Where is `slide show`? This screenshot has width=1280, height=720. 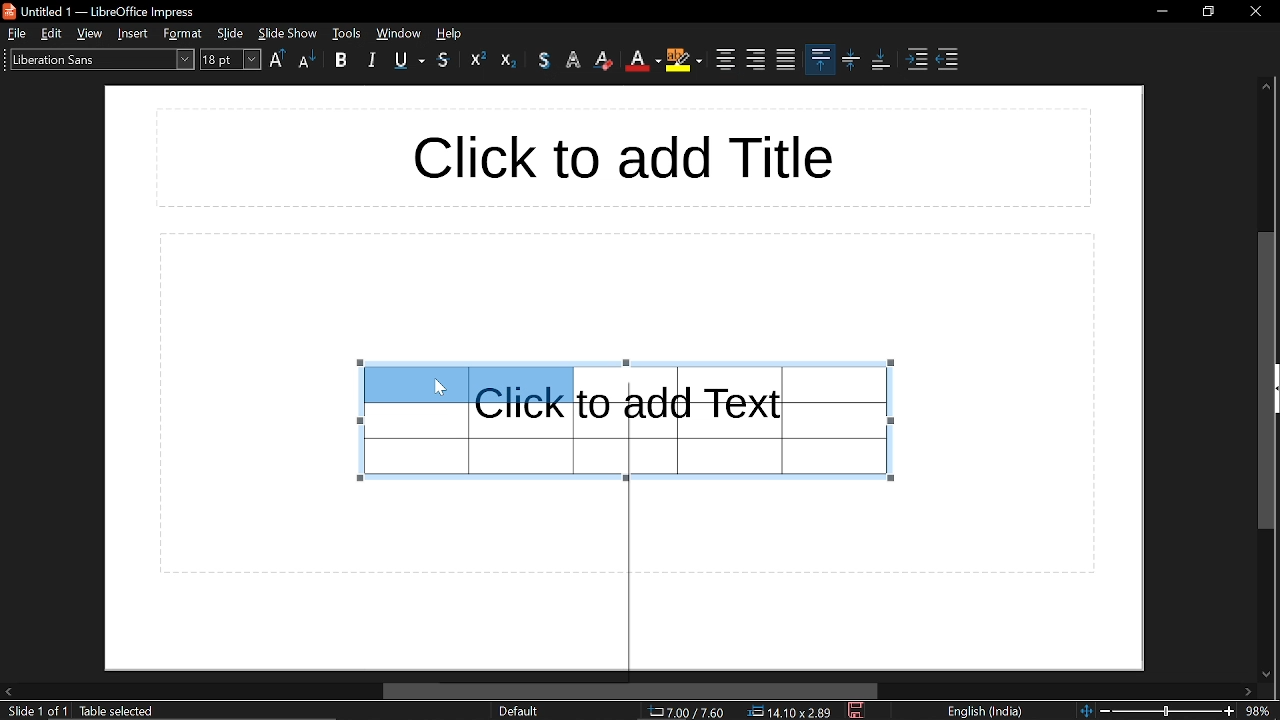 slide show is located at coordinates (288, 33).